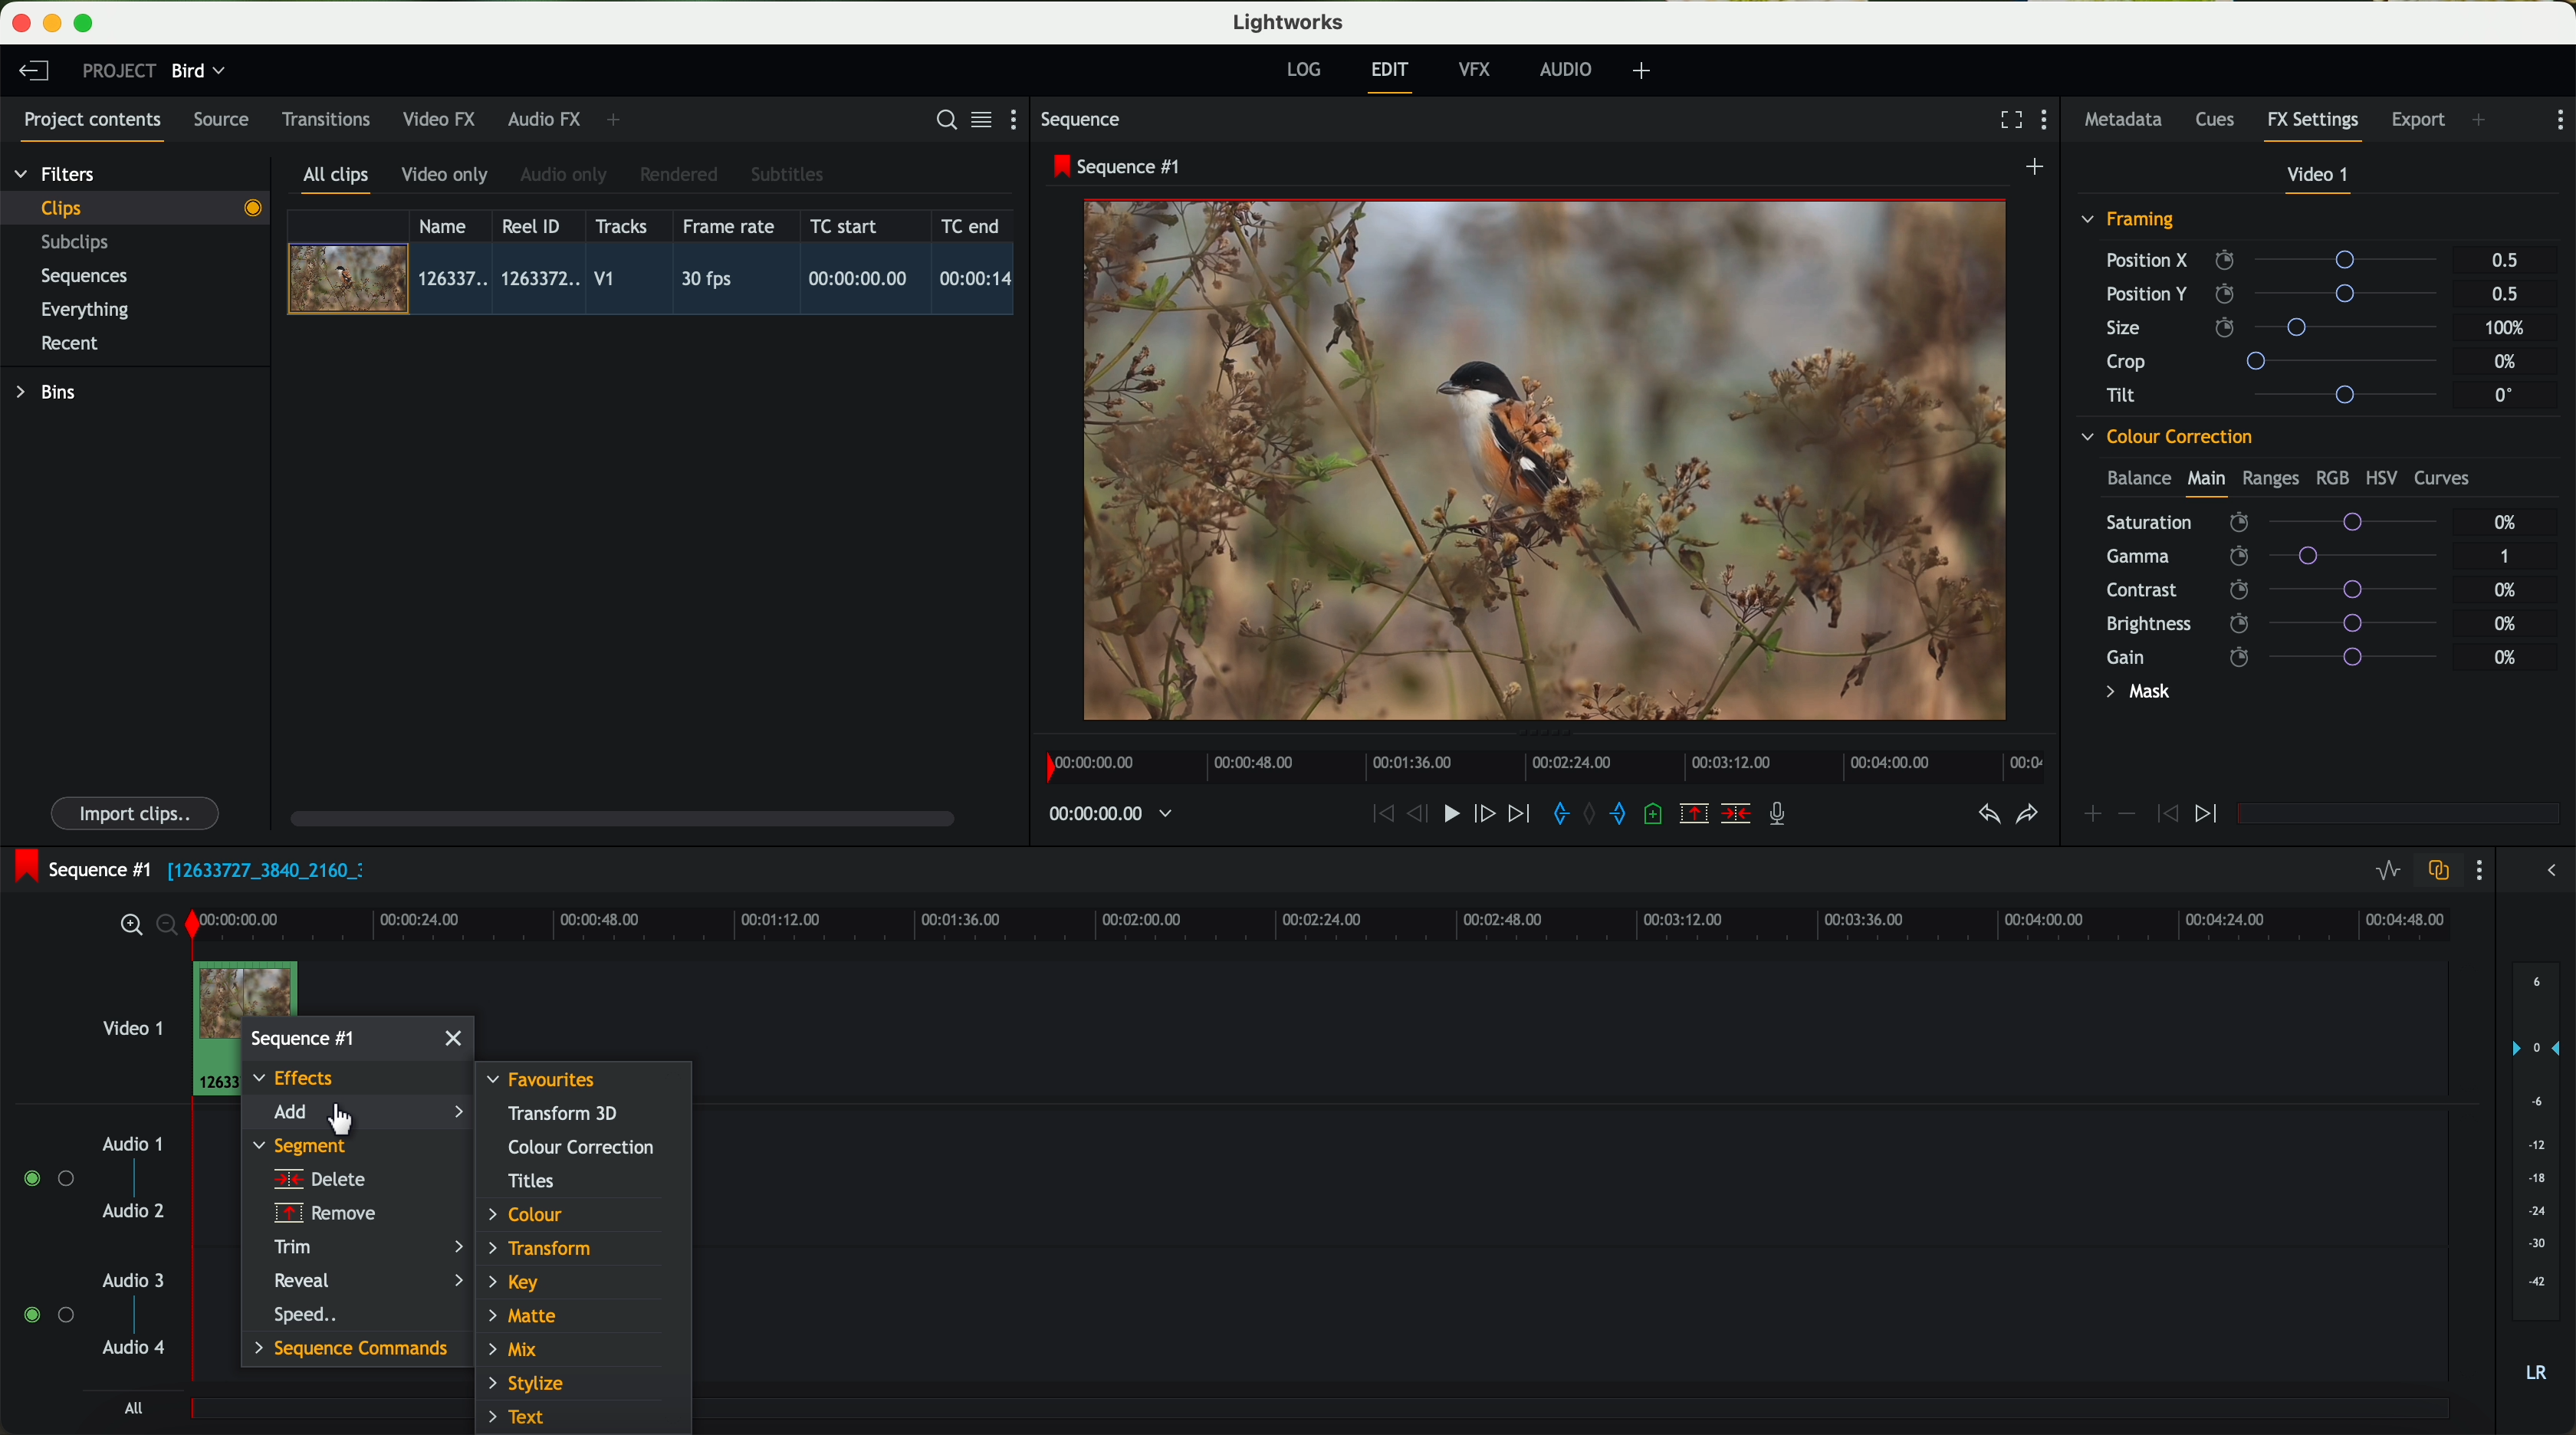 The width and height of the screenshot is (2576, 1435). Describe the element at coordinates (2419, 122) in the screenshot. I see `export` at that location.